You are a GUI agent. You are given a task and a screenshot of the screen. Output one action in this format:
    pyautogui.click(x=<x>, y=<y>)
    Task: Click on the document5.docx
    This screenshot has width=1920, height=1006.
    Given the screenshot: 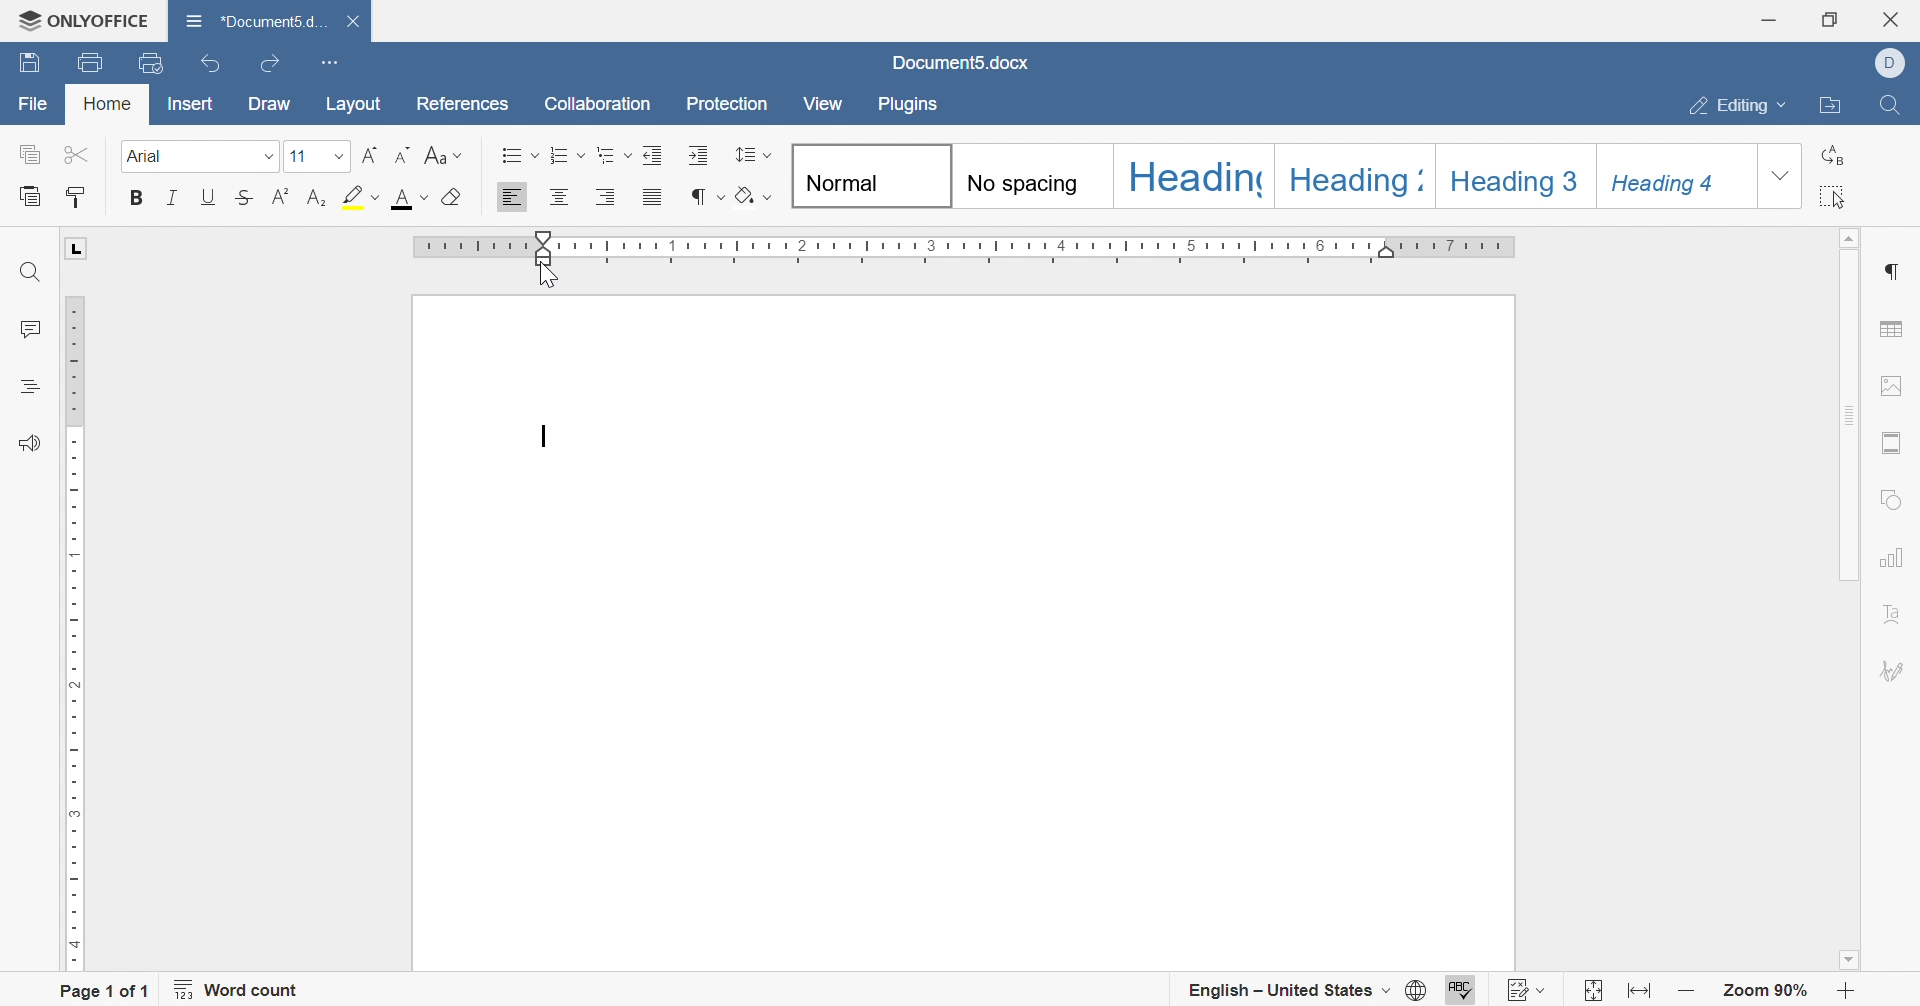 What is the action you would take?
    pyautogui.click(x=249, y=16)
    